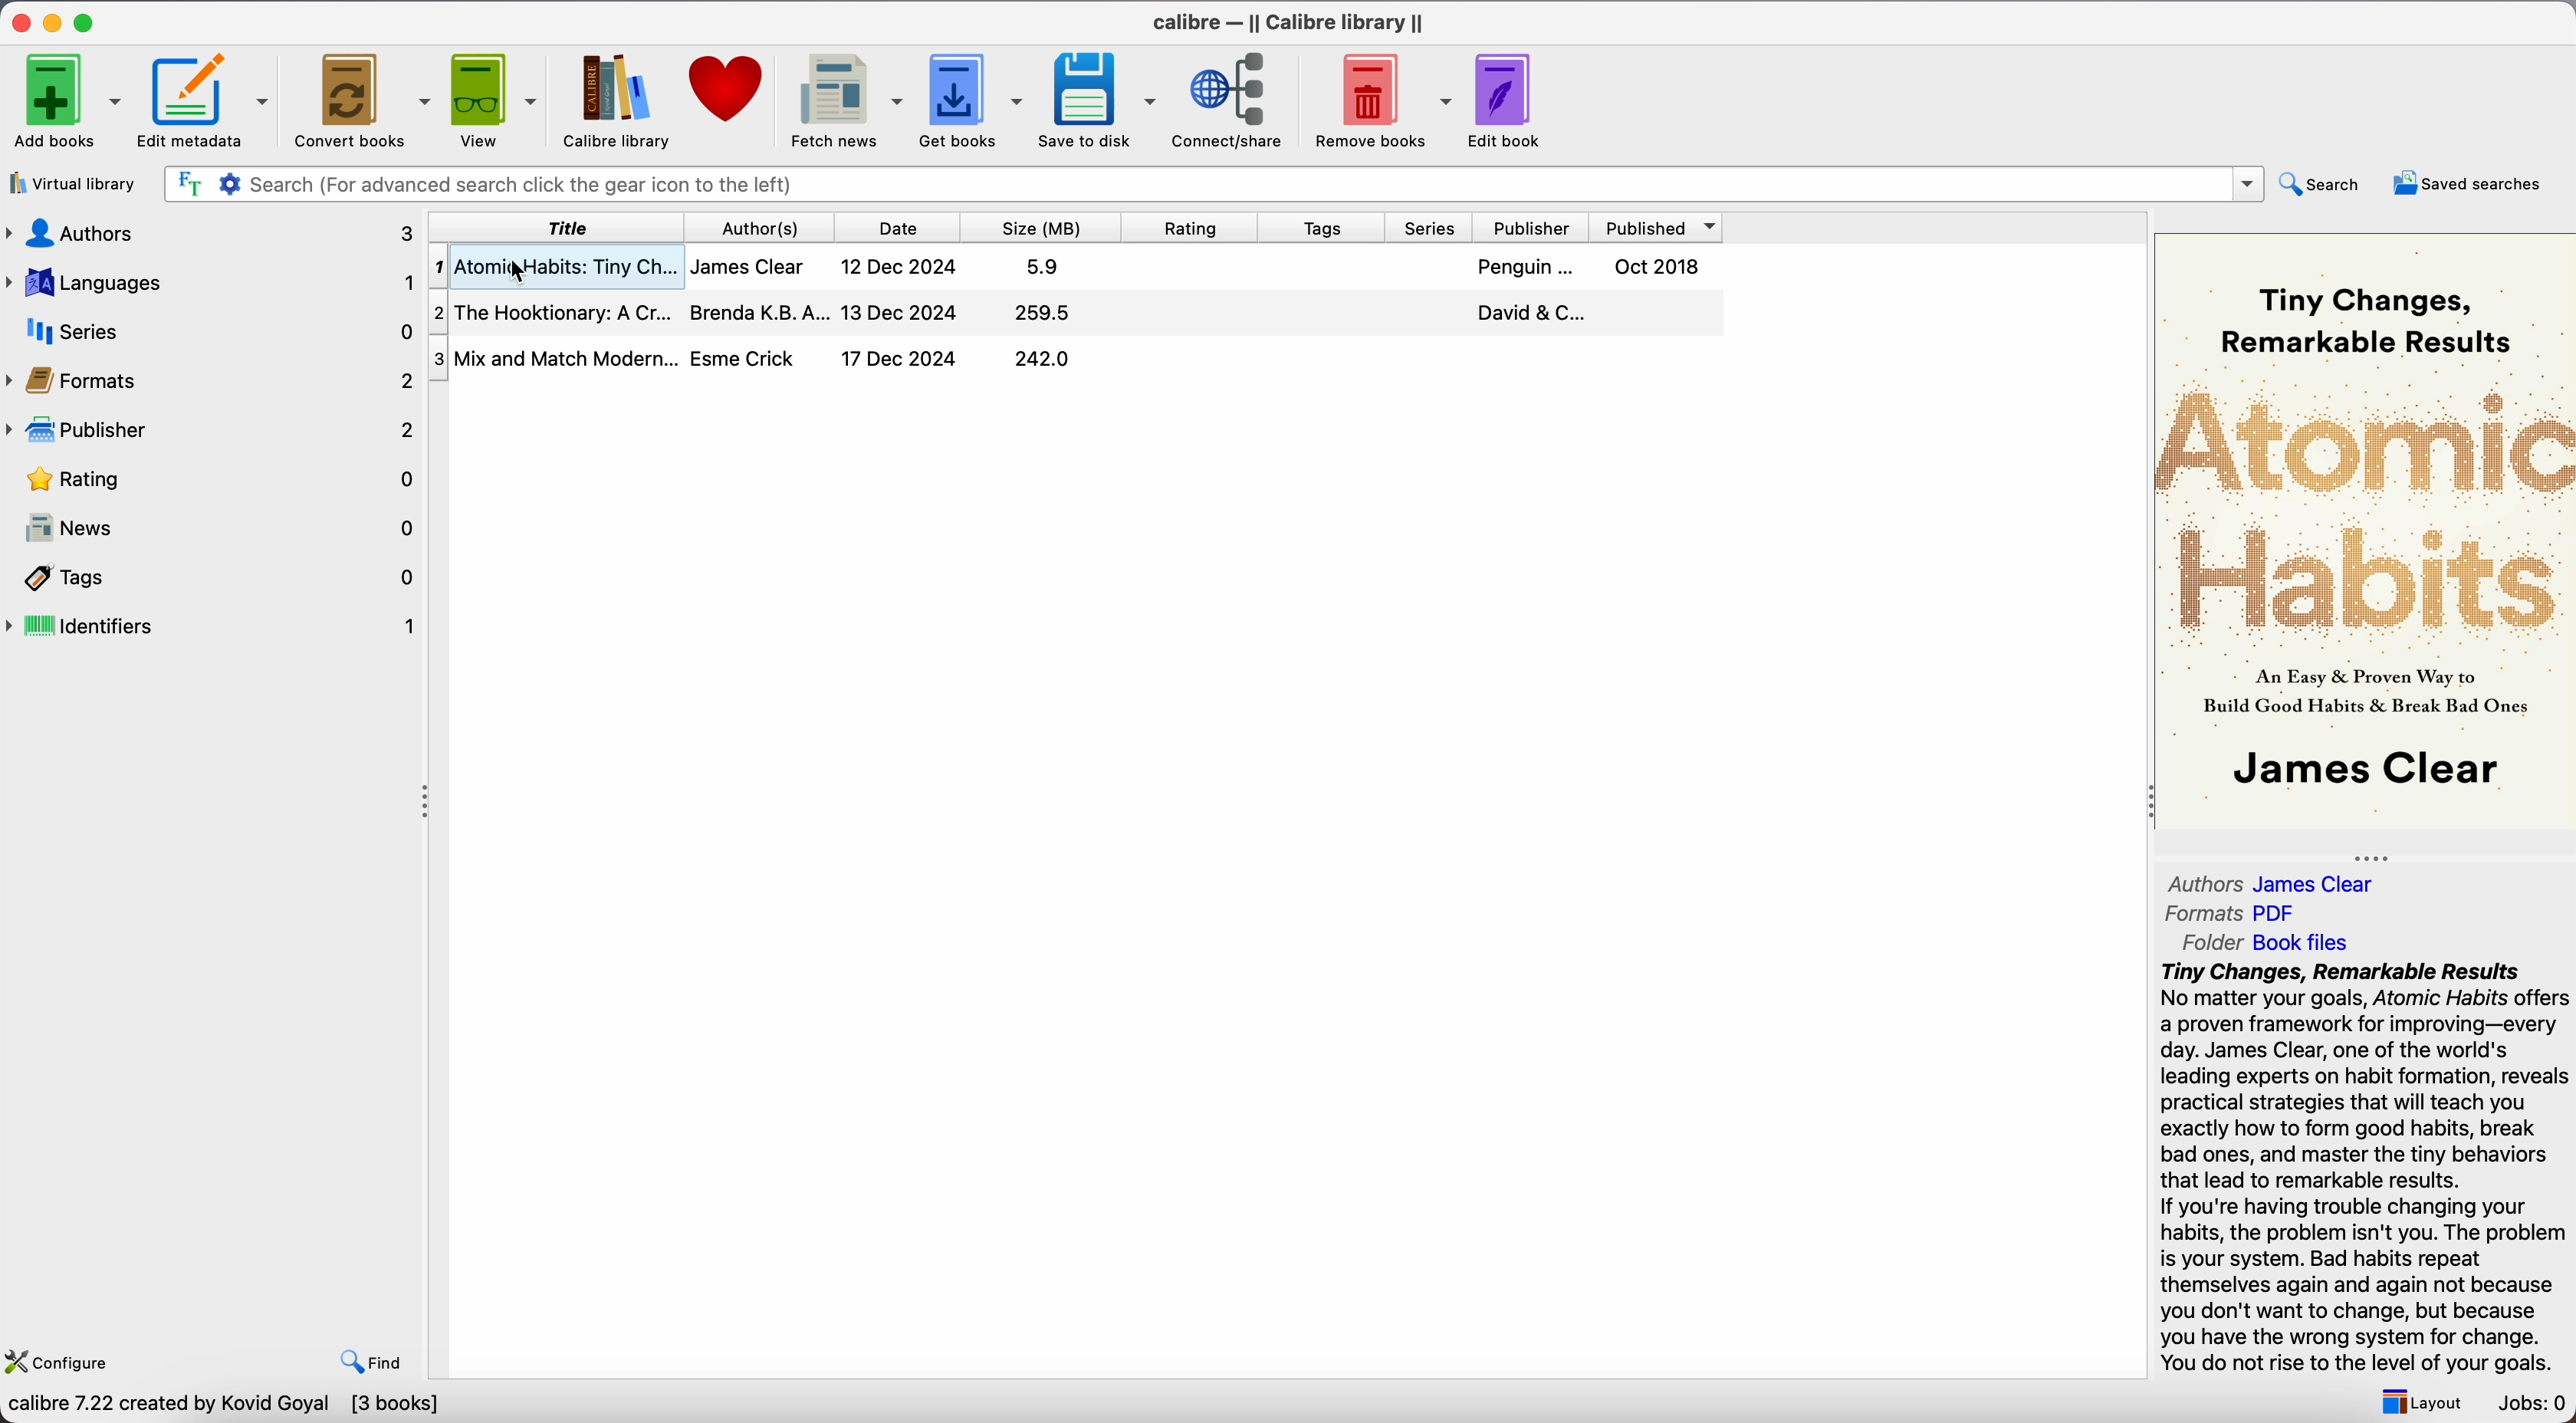  I want to click on Folder Book files, so click(2272, 942).